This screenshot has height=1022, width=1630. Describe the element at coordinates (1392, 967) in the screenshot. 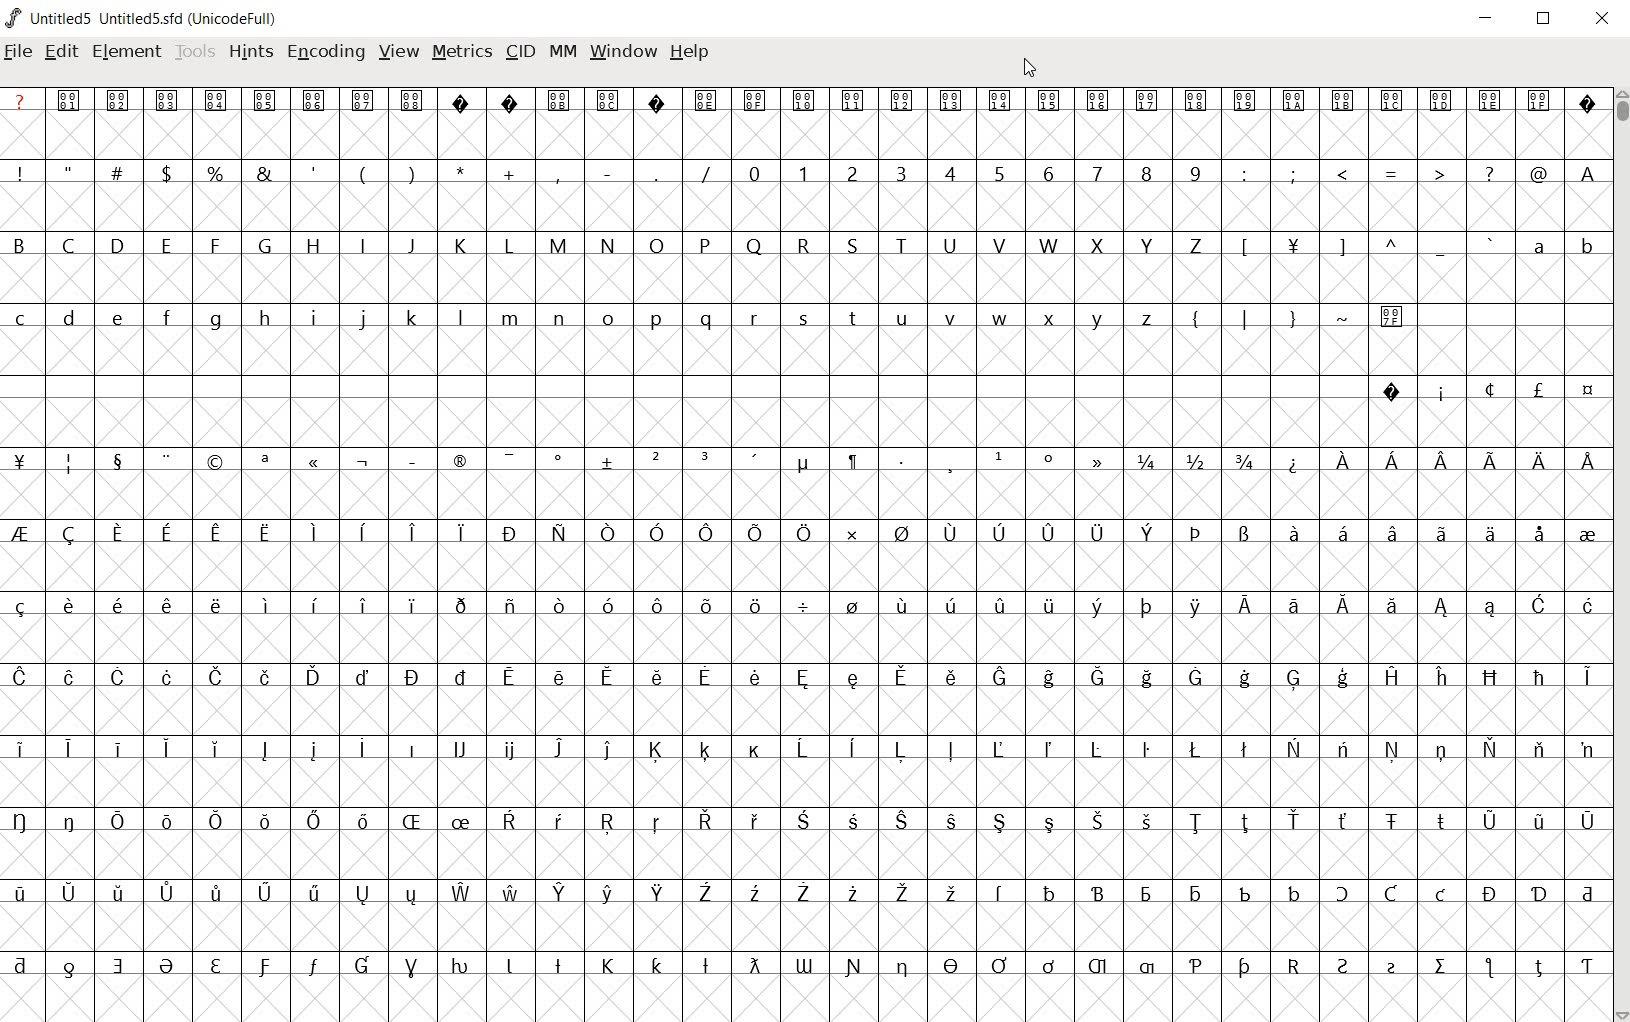

I see `Symbol` at that location.